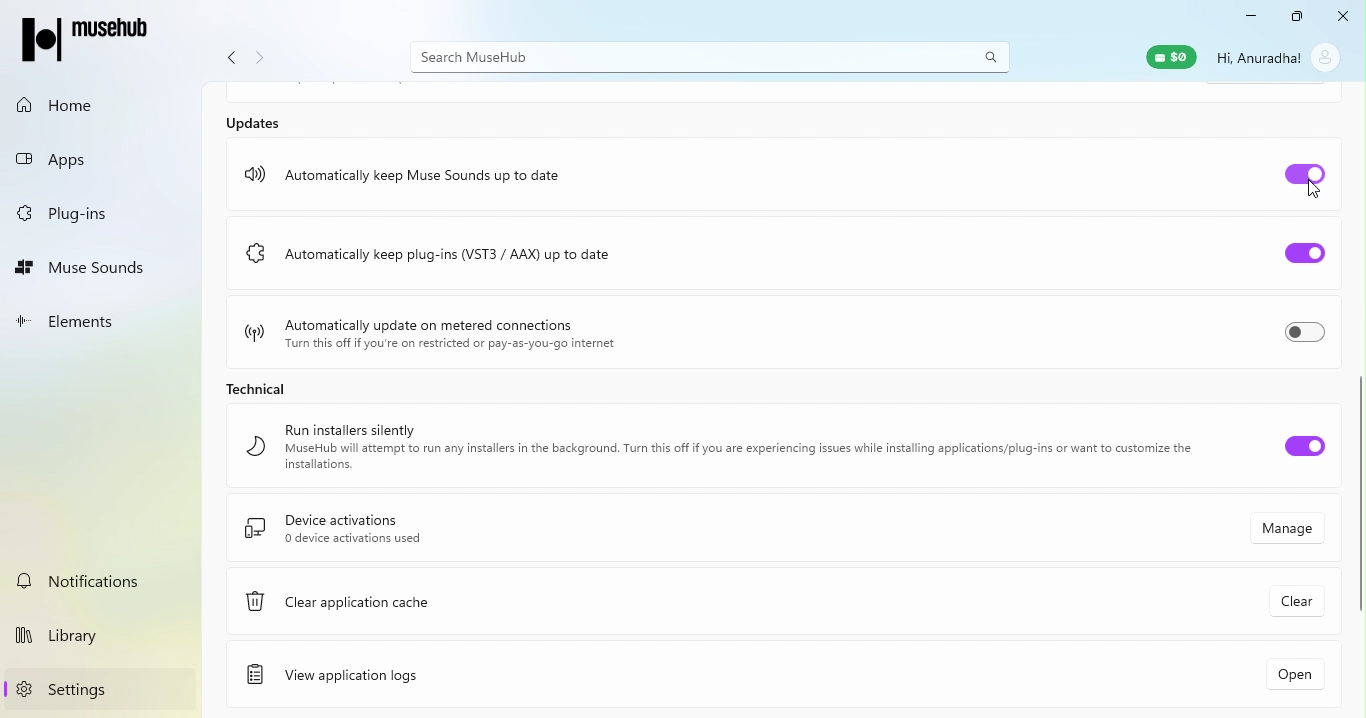 This screenshot has width=1366, height=718. Describe the element at coordinates (231, 60) in the screenshot. I see `Navigate back` at that location.